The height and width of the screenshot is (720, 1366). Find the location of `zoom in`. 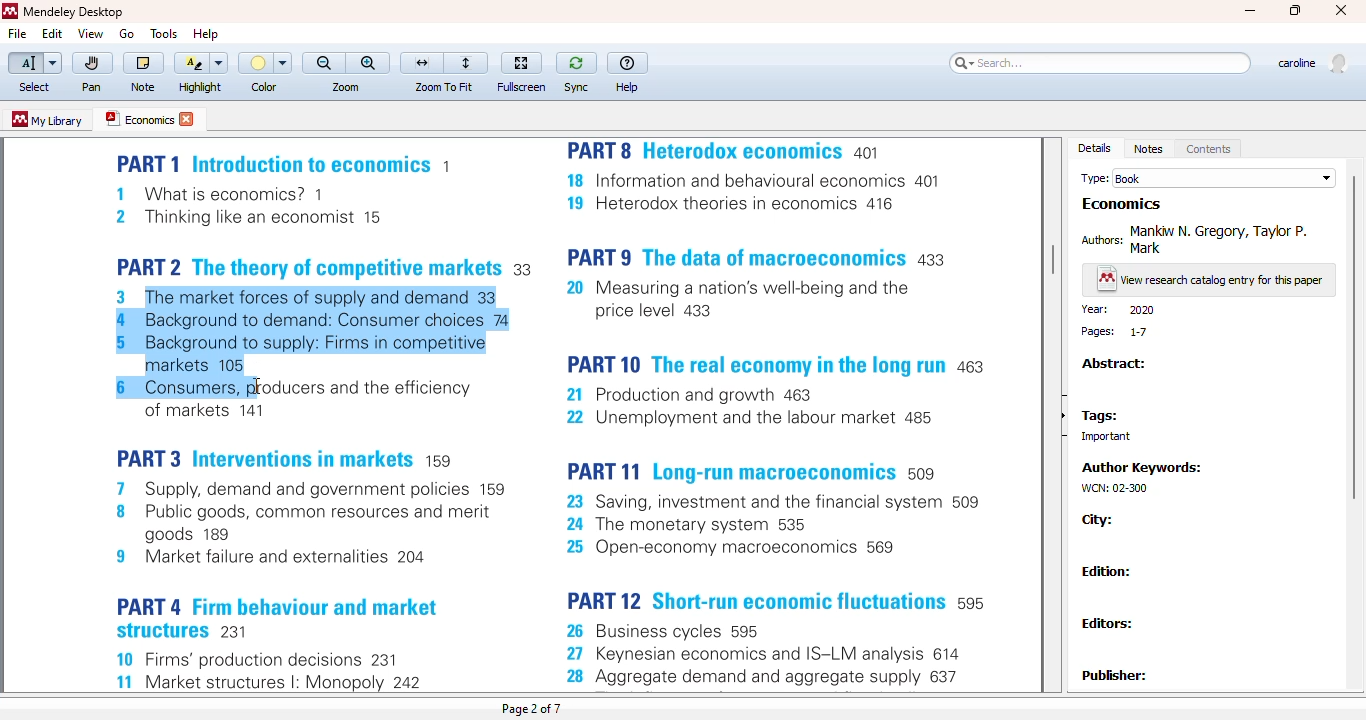

zoom in is located at coordinates (369, 63).